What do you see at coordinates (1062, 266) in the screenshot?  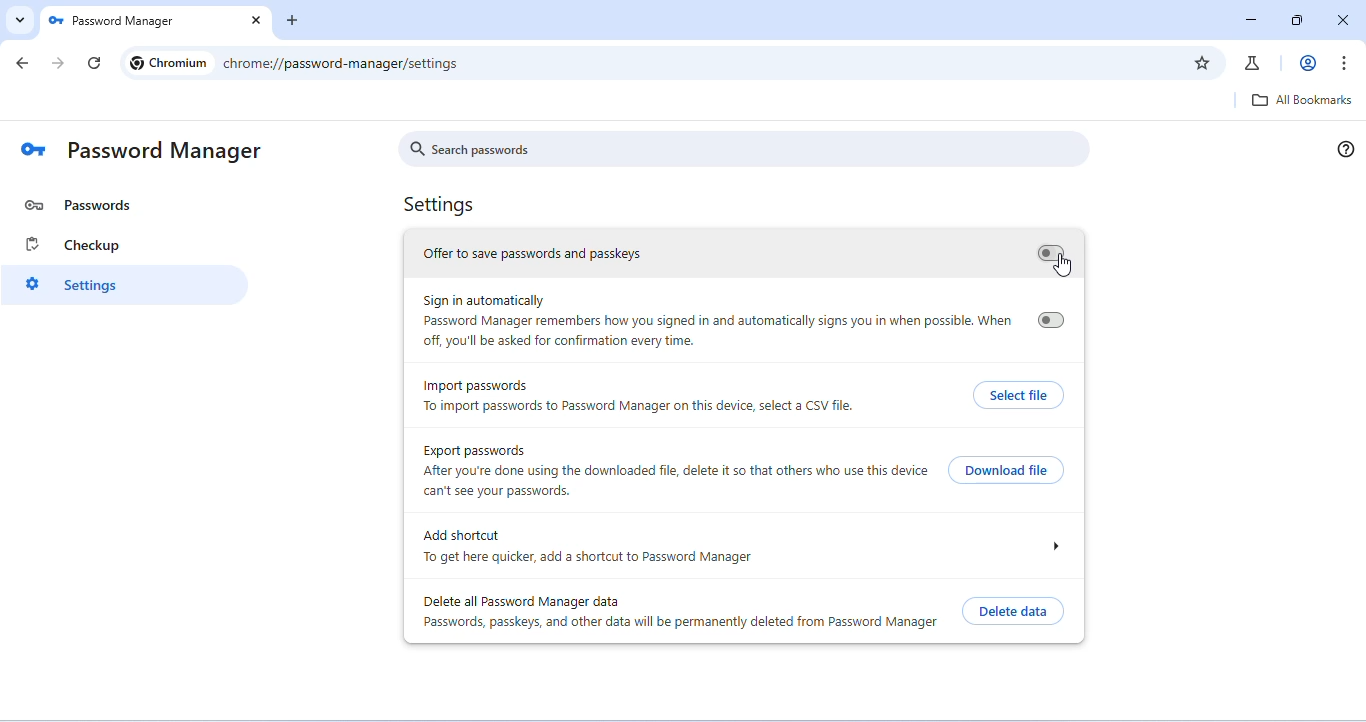 I see `cursor movement` at bounding box center [1062, 266].